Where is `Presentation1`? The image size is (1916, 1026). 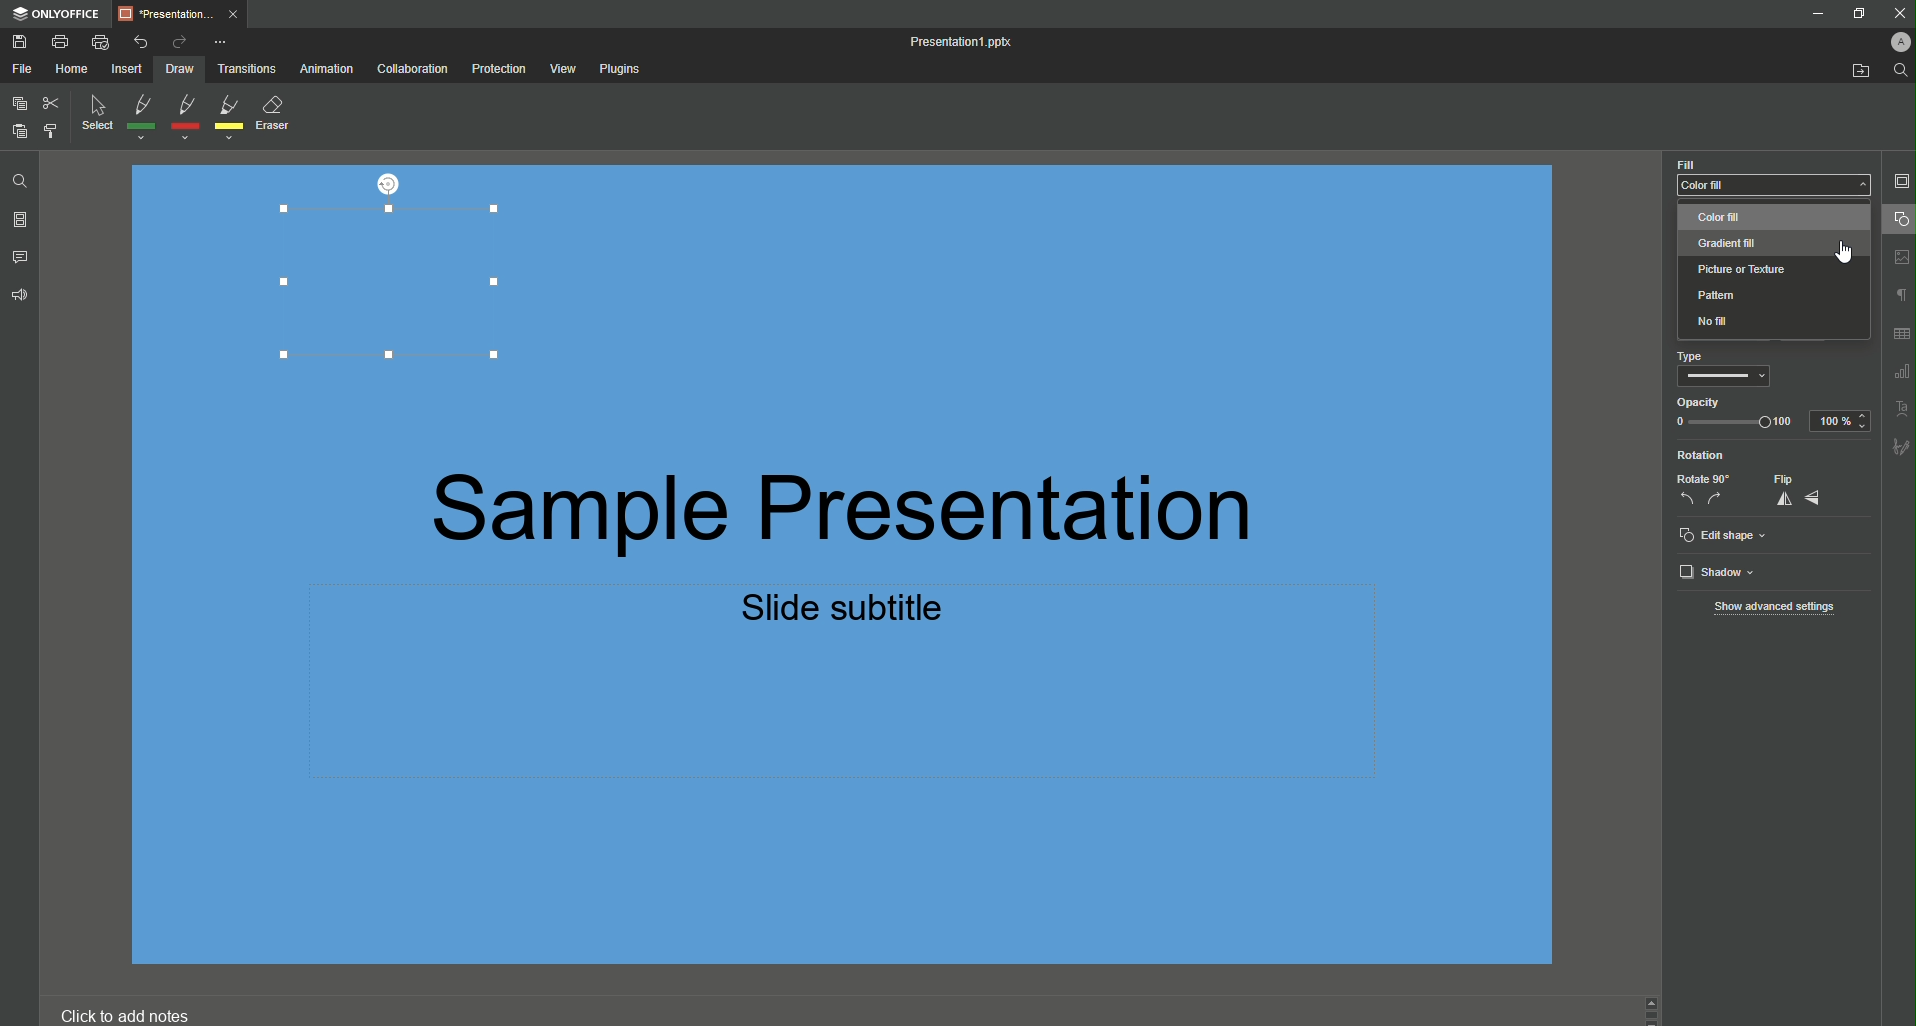
Presentation1 is located at coordinates (969, 42).